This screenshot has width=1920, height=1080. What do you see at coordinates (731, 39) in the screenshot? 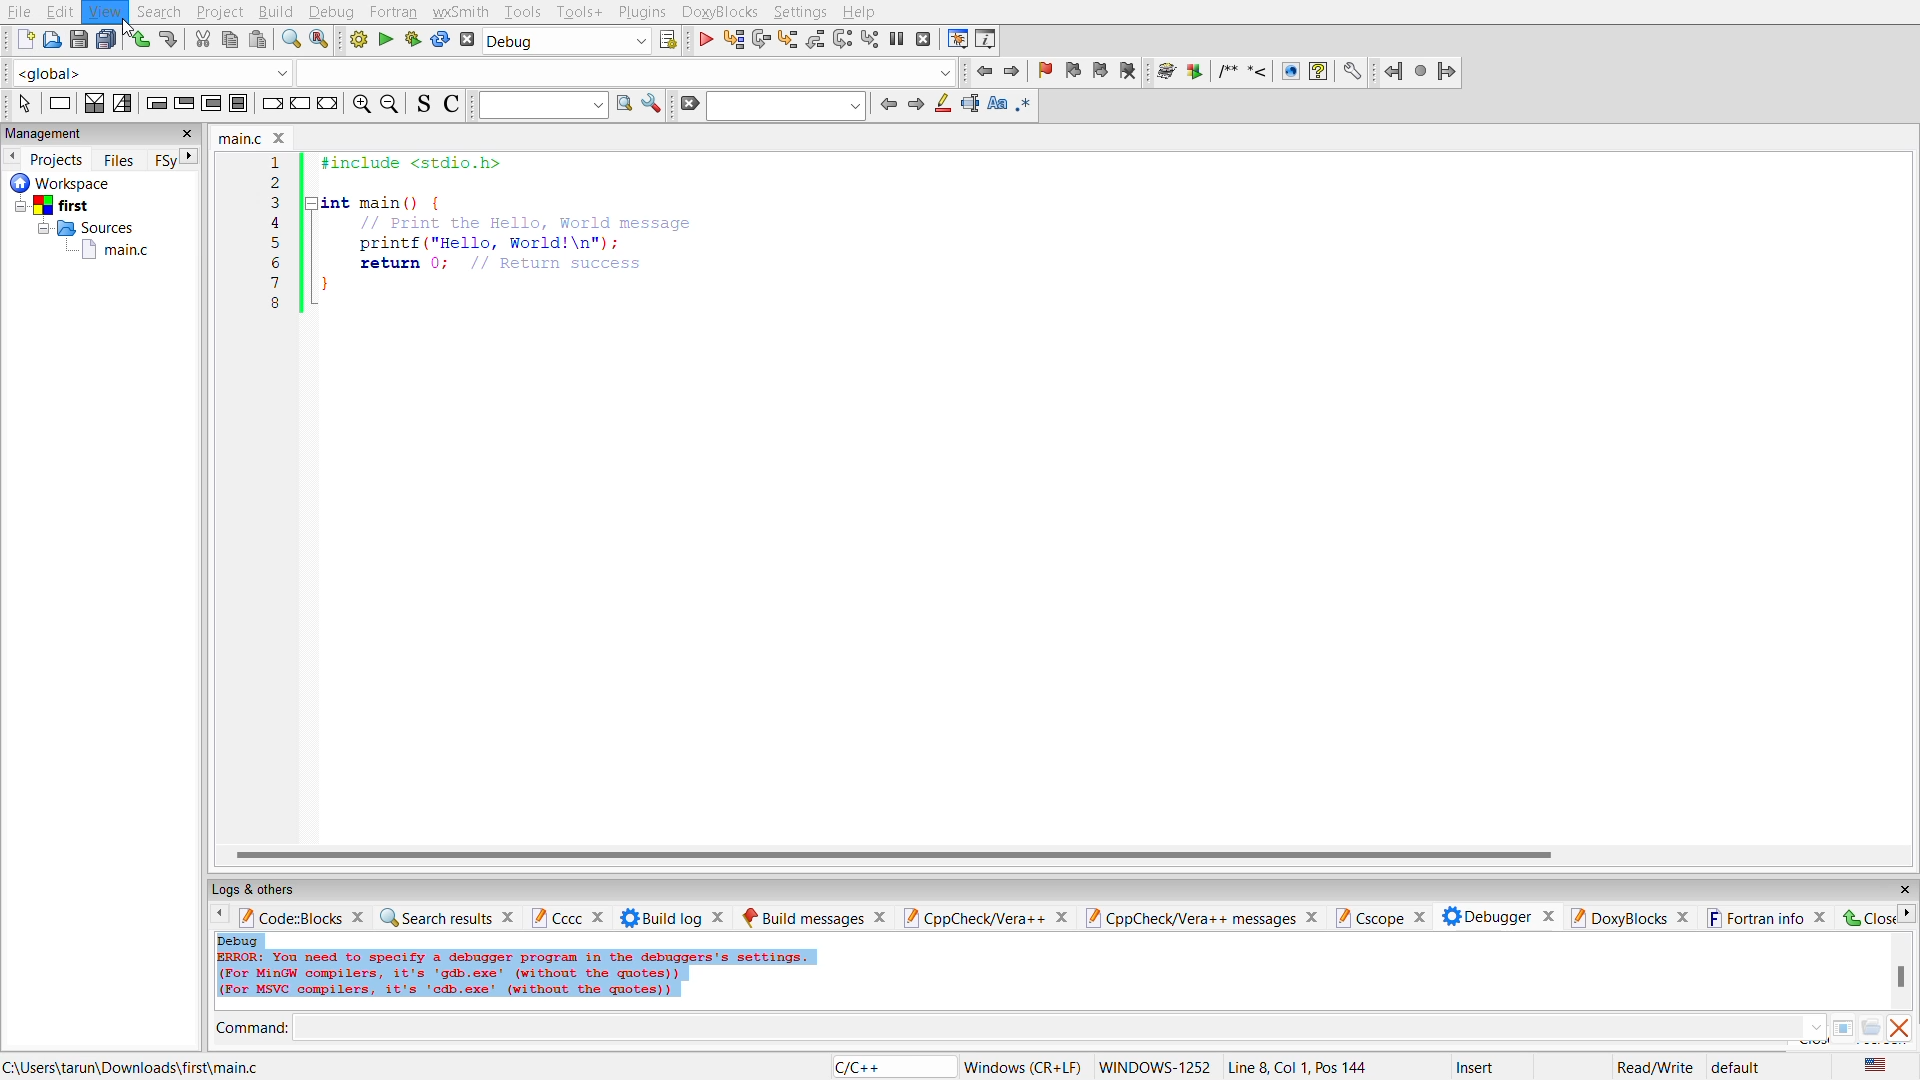
I see `run to cursor` at bounding box center [731, 39].